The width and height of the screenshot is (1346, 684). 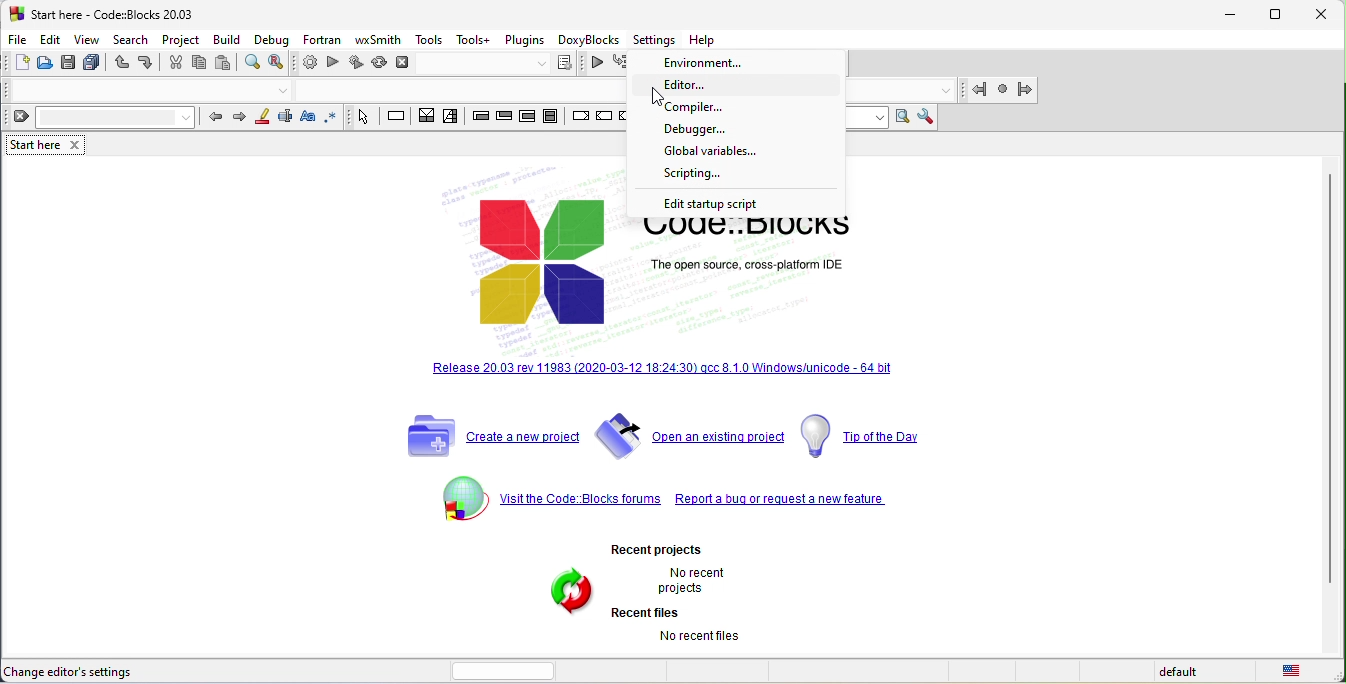 What do you see at coordinates (68, 65) in the screenshot?
I see `save` at bounding box center [68, 65].